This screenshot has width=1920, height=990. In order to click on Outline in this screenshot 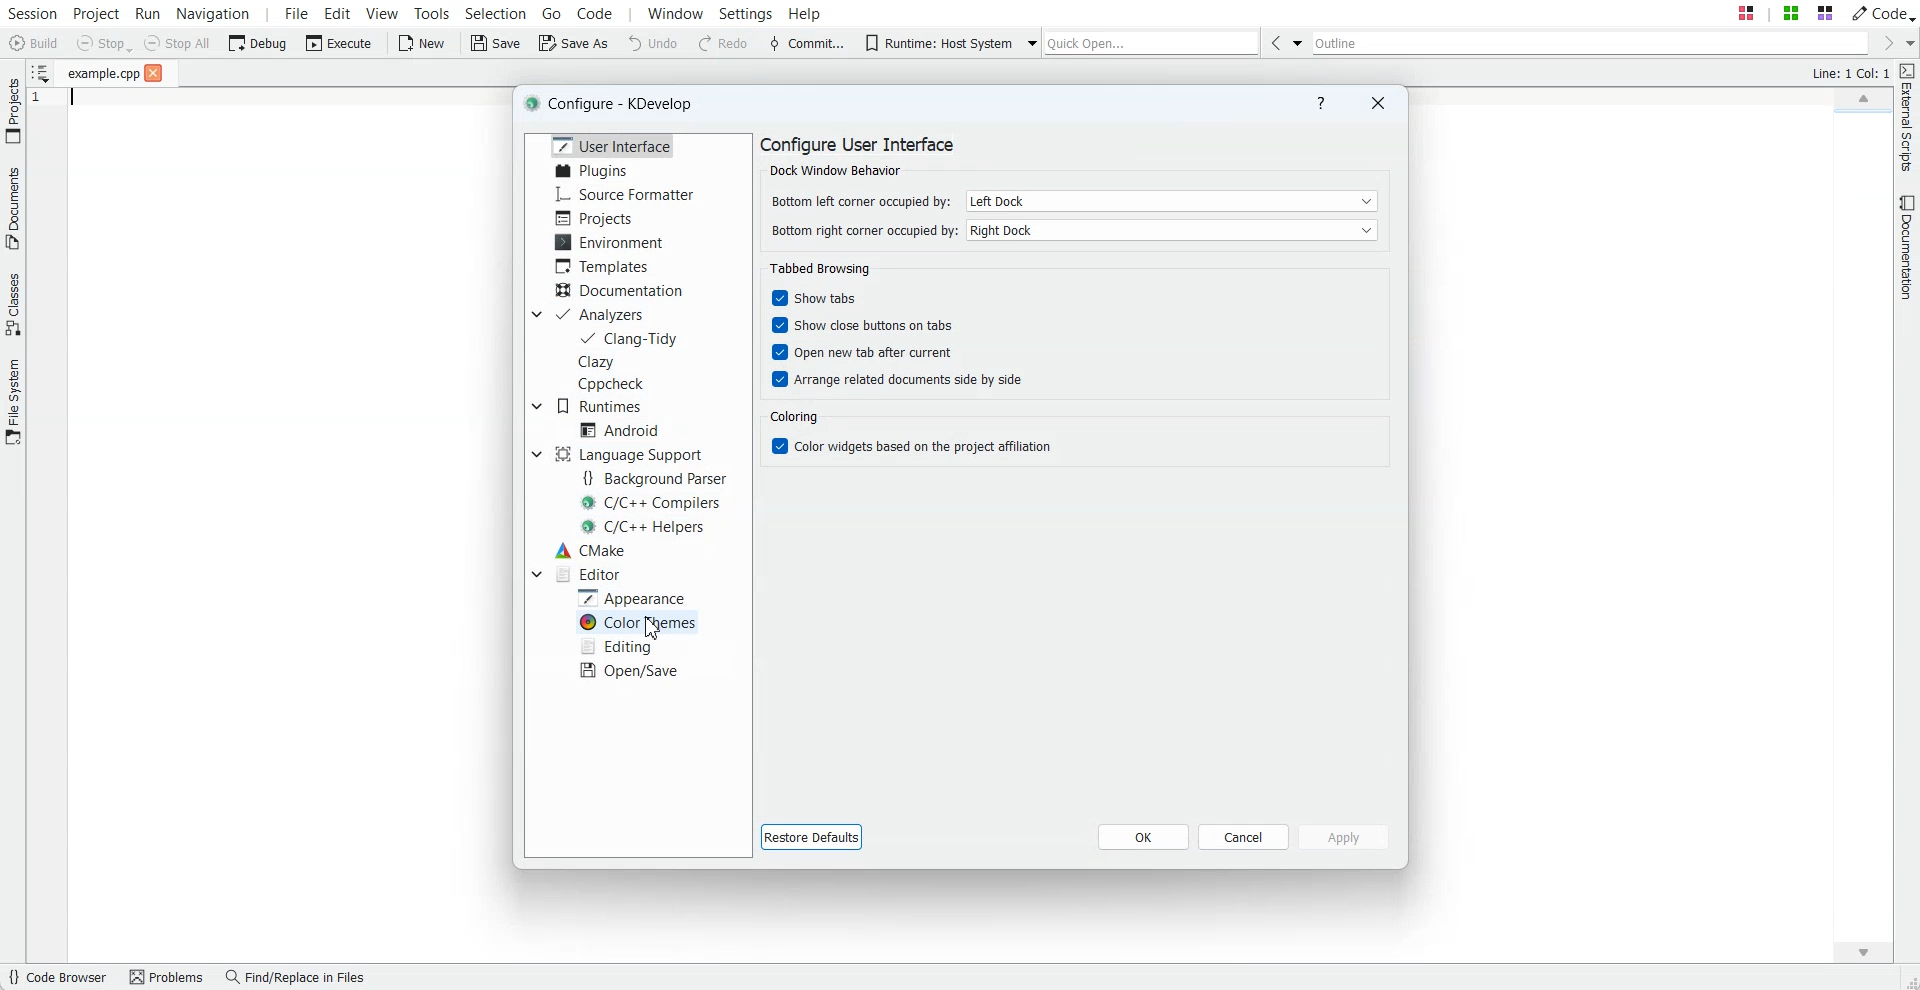, I will do `click(1588, 43)`.